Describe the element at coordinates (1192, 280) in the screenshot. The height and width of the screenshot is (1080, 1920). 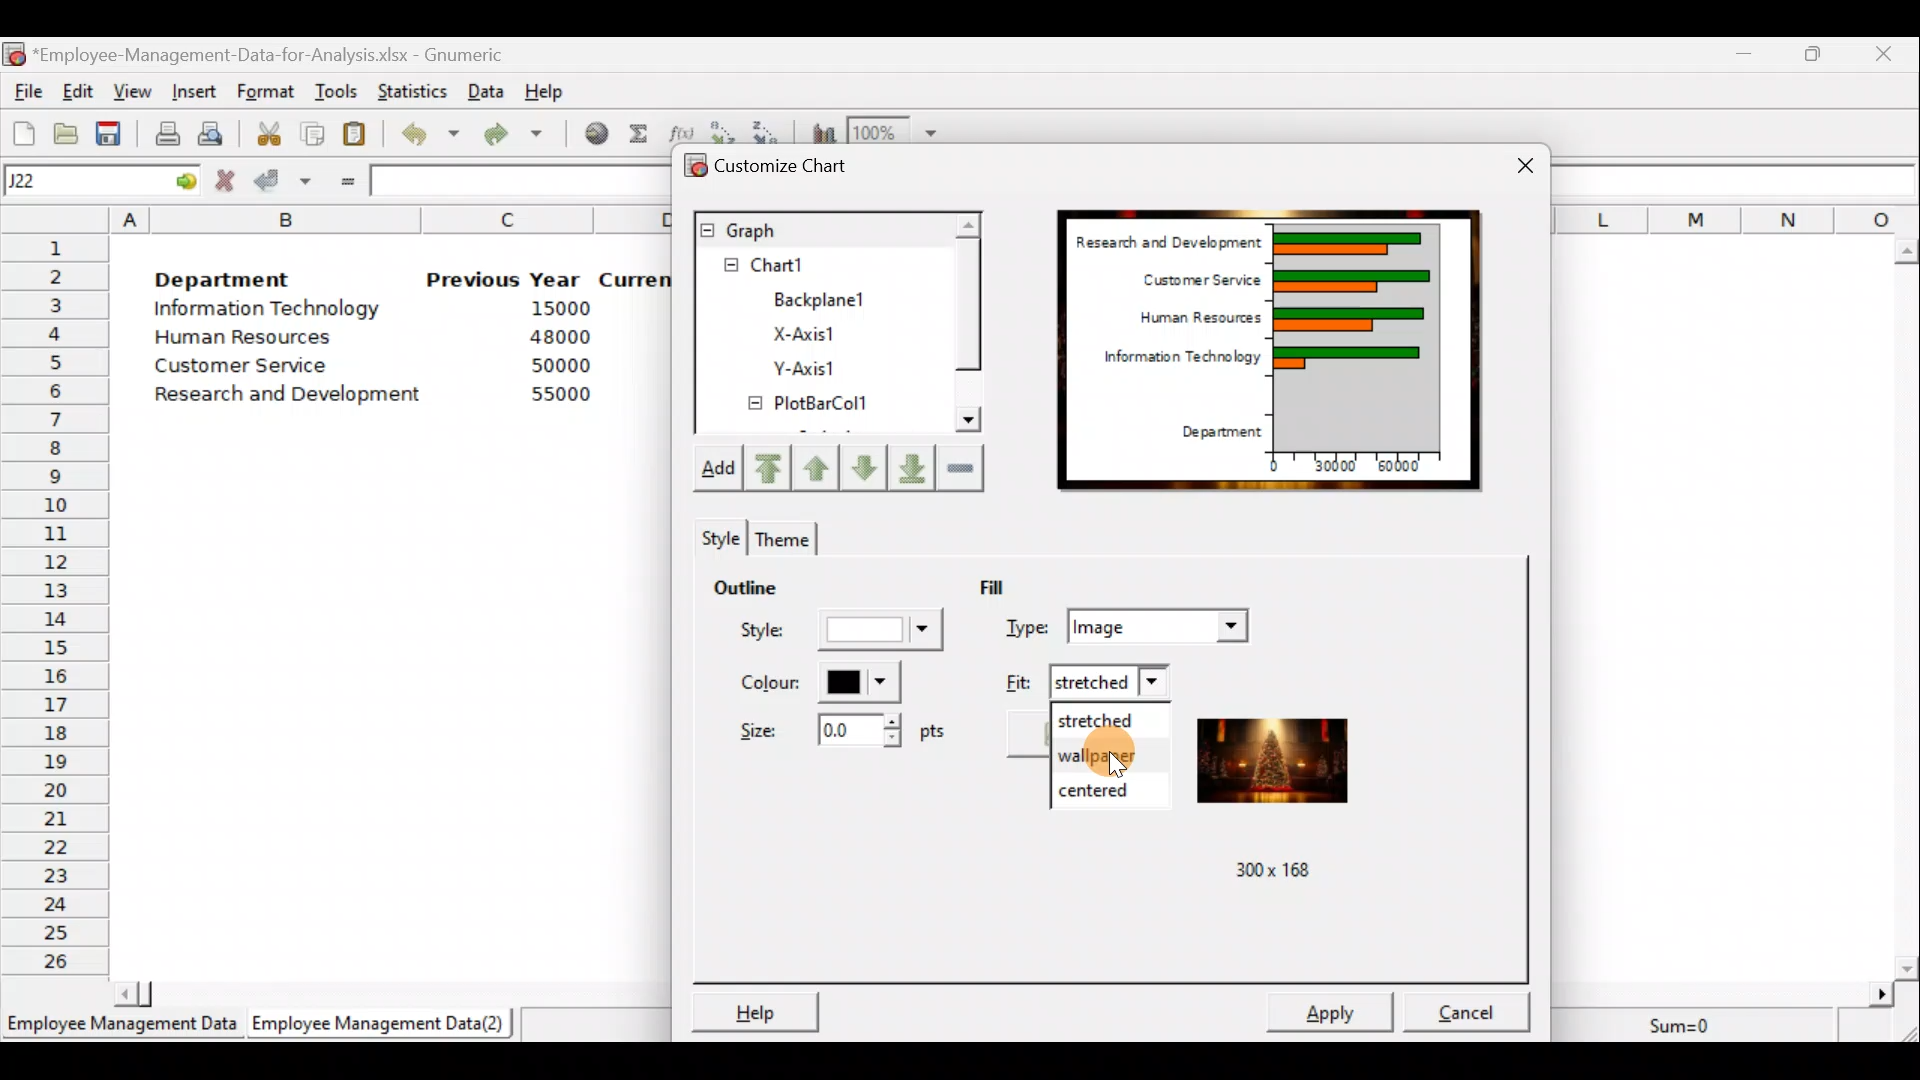
I see `Customer Service` at that location.